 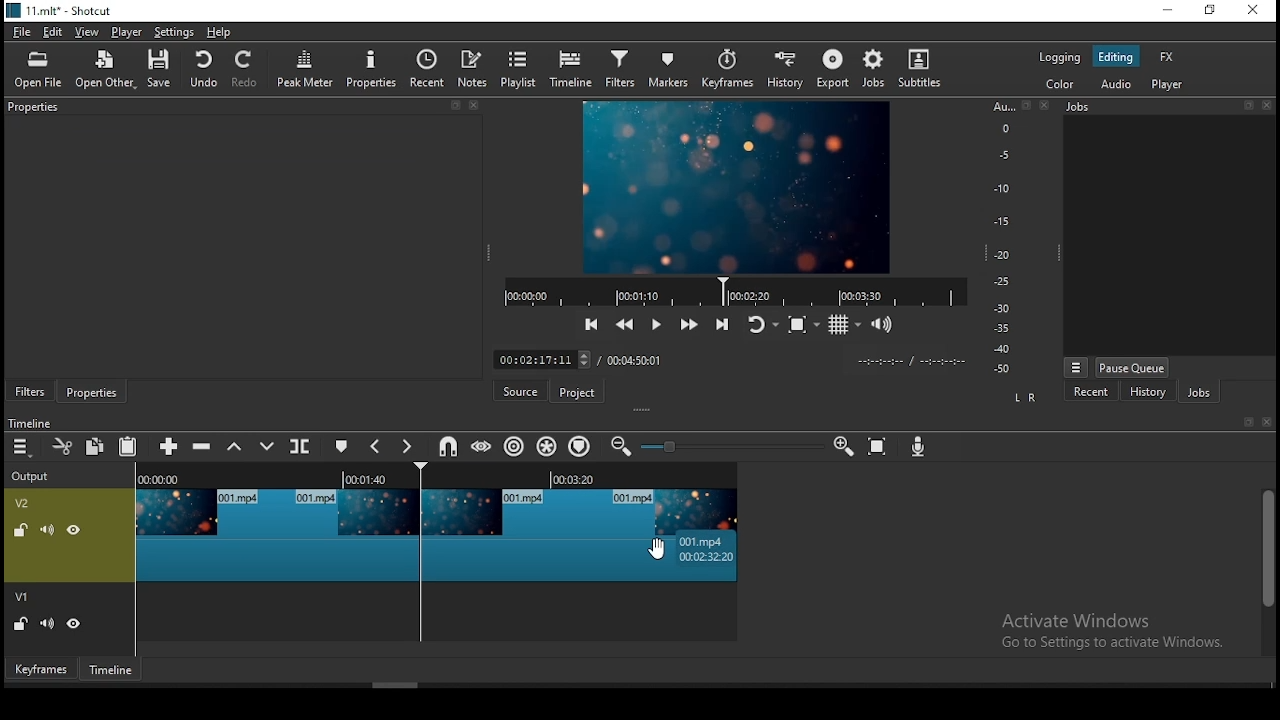 What do you see at coordinates (591, 322) in the screenshot?
I see `skip to previous point` at bounding box center [591, 322].